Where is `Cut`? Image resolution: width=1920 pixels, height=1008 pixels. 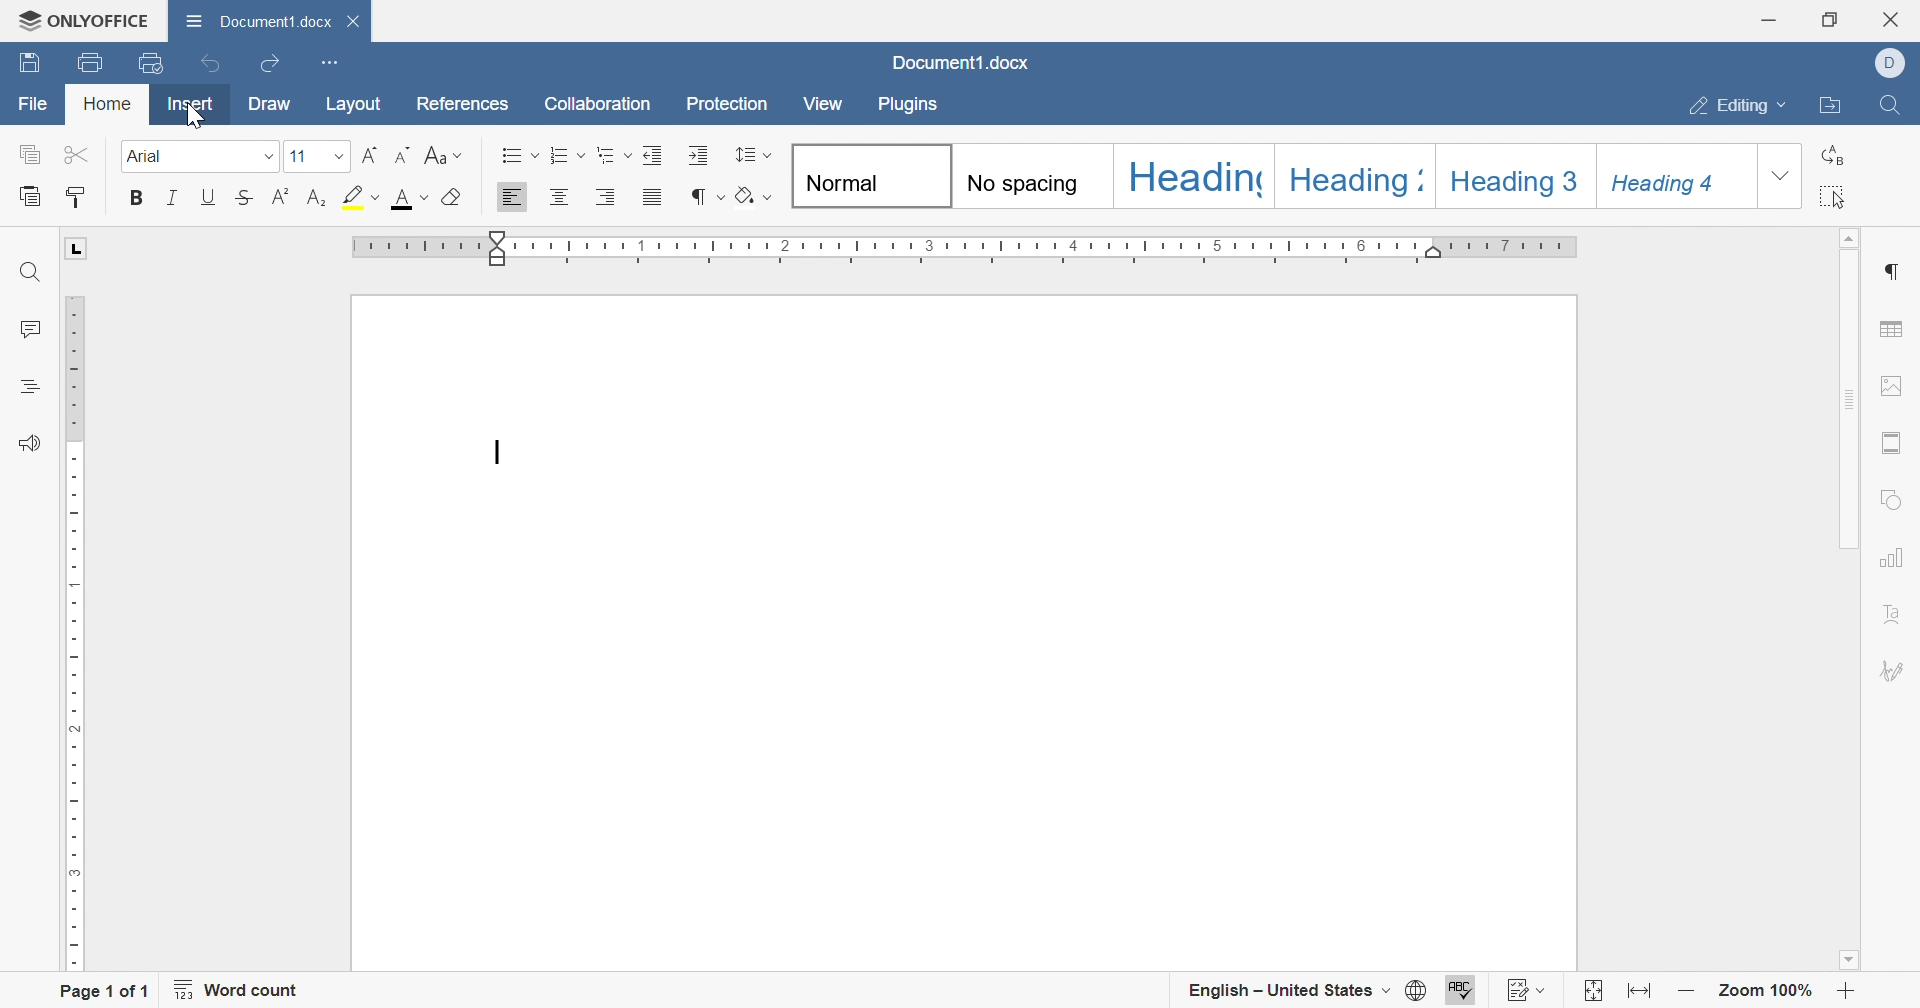 Cut is located at coordinates (80, 154).